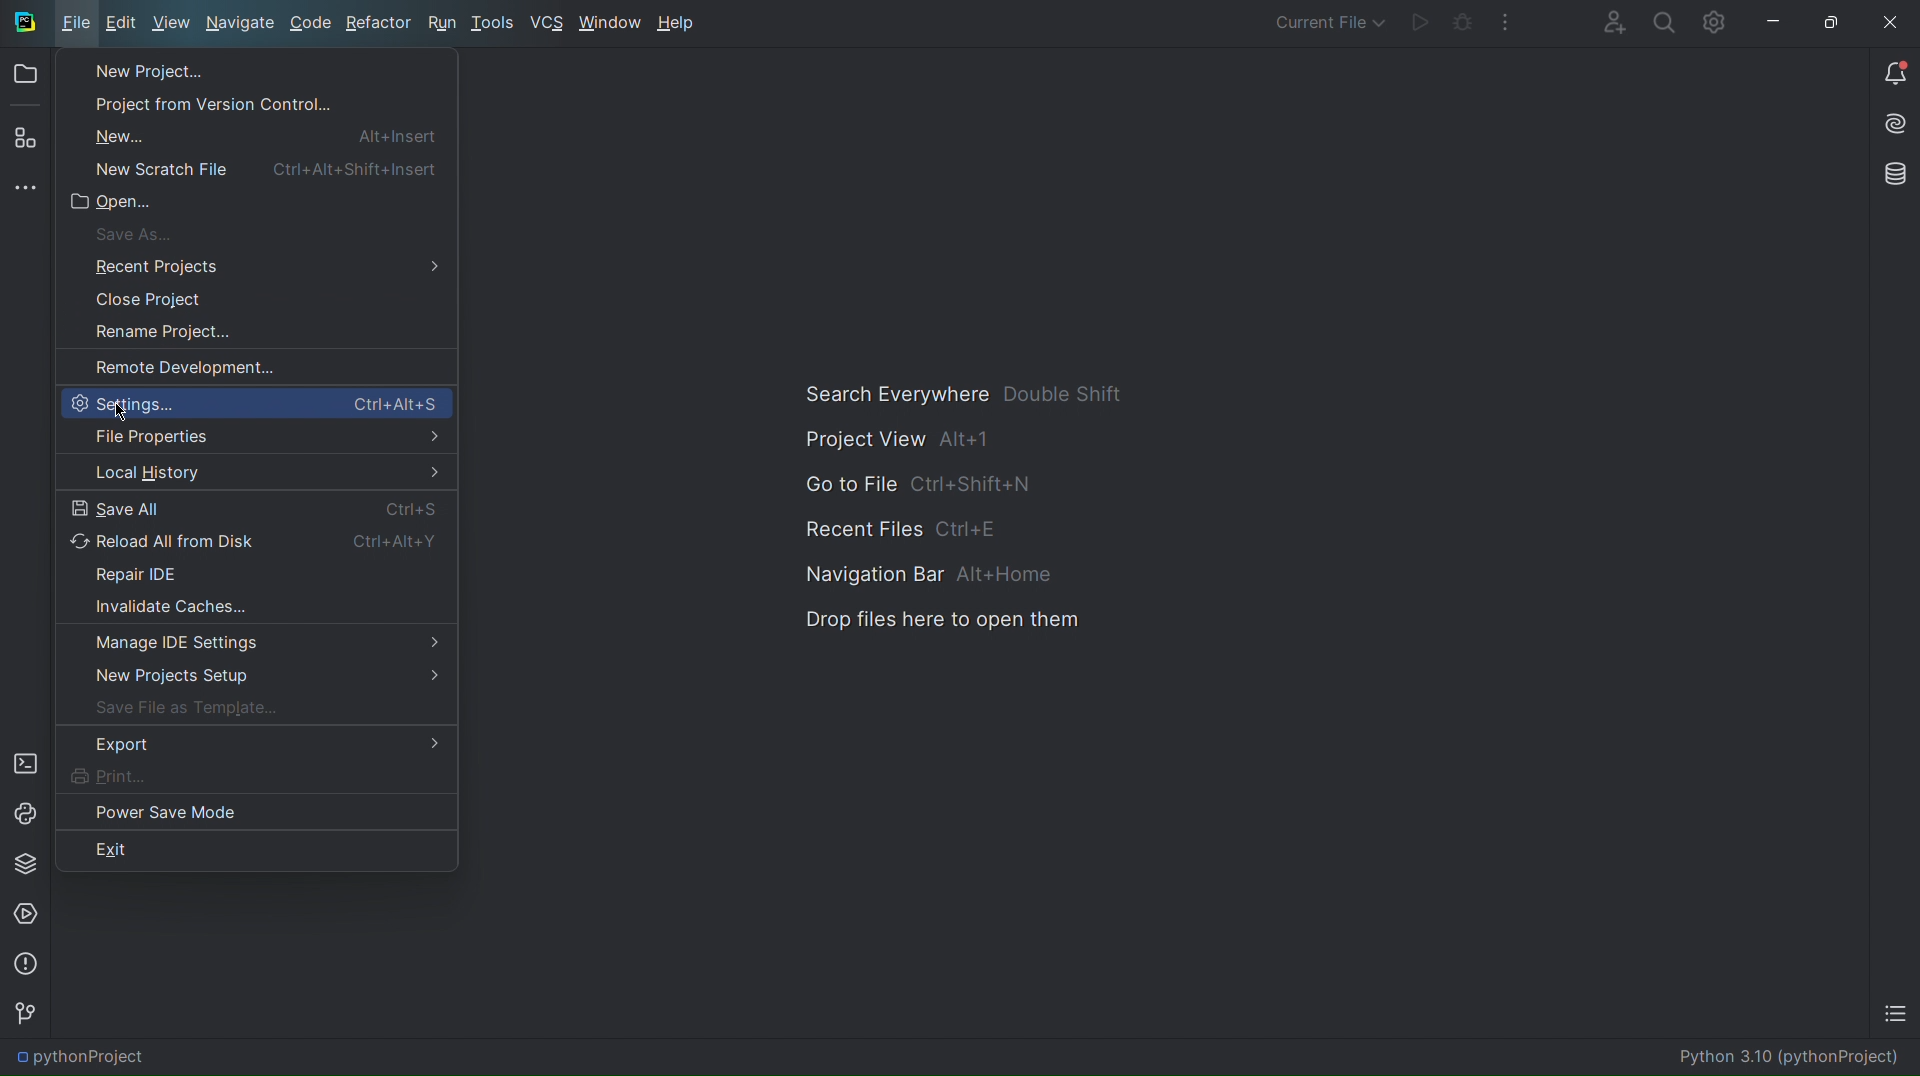 The height and width of the screenshot is (1076, 1920). I want to click on Recent Projects, so click(257, 267).